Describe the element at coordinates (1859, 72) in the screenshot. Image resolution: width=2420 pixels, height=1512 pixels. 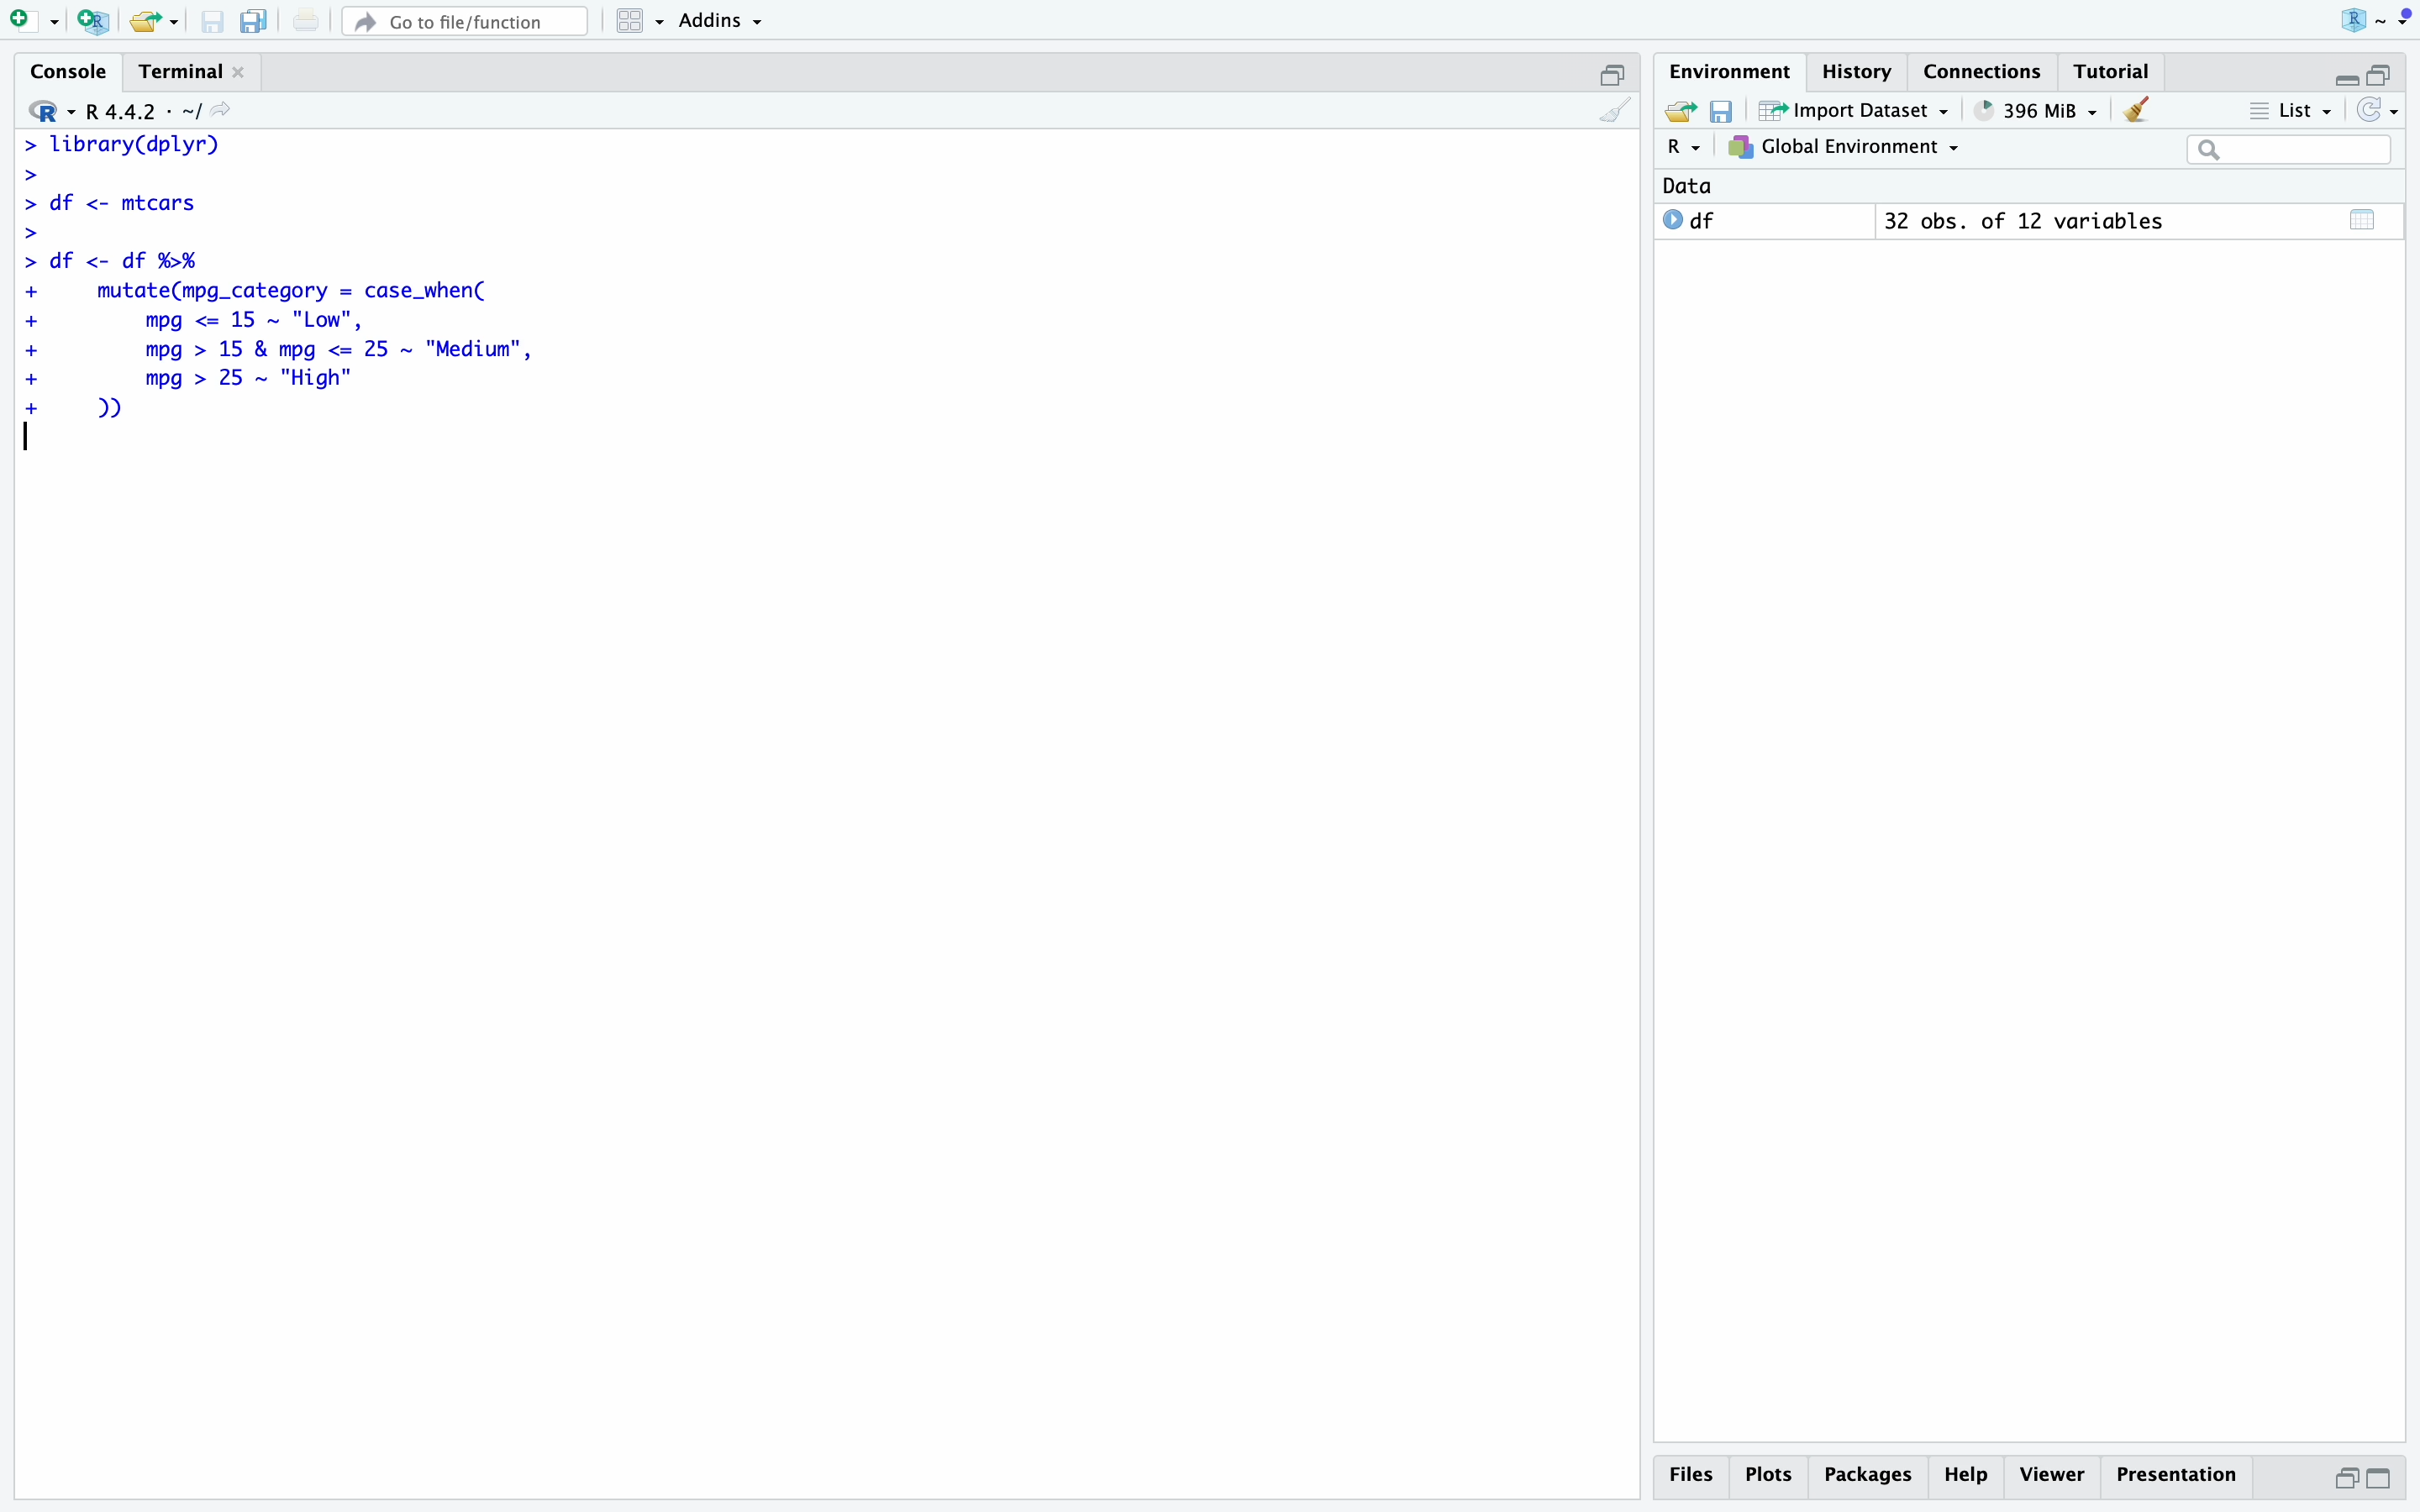
I see `history` at that location.